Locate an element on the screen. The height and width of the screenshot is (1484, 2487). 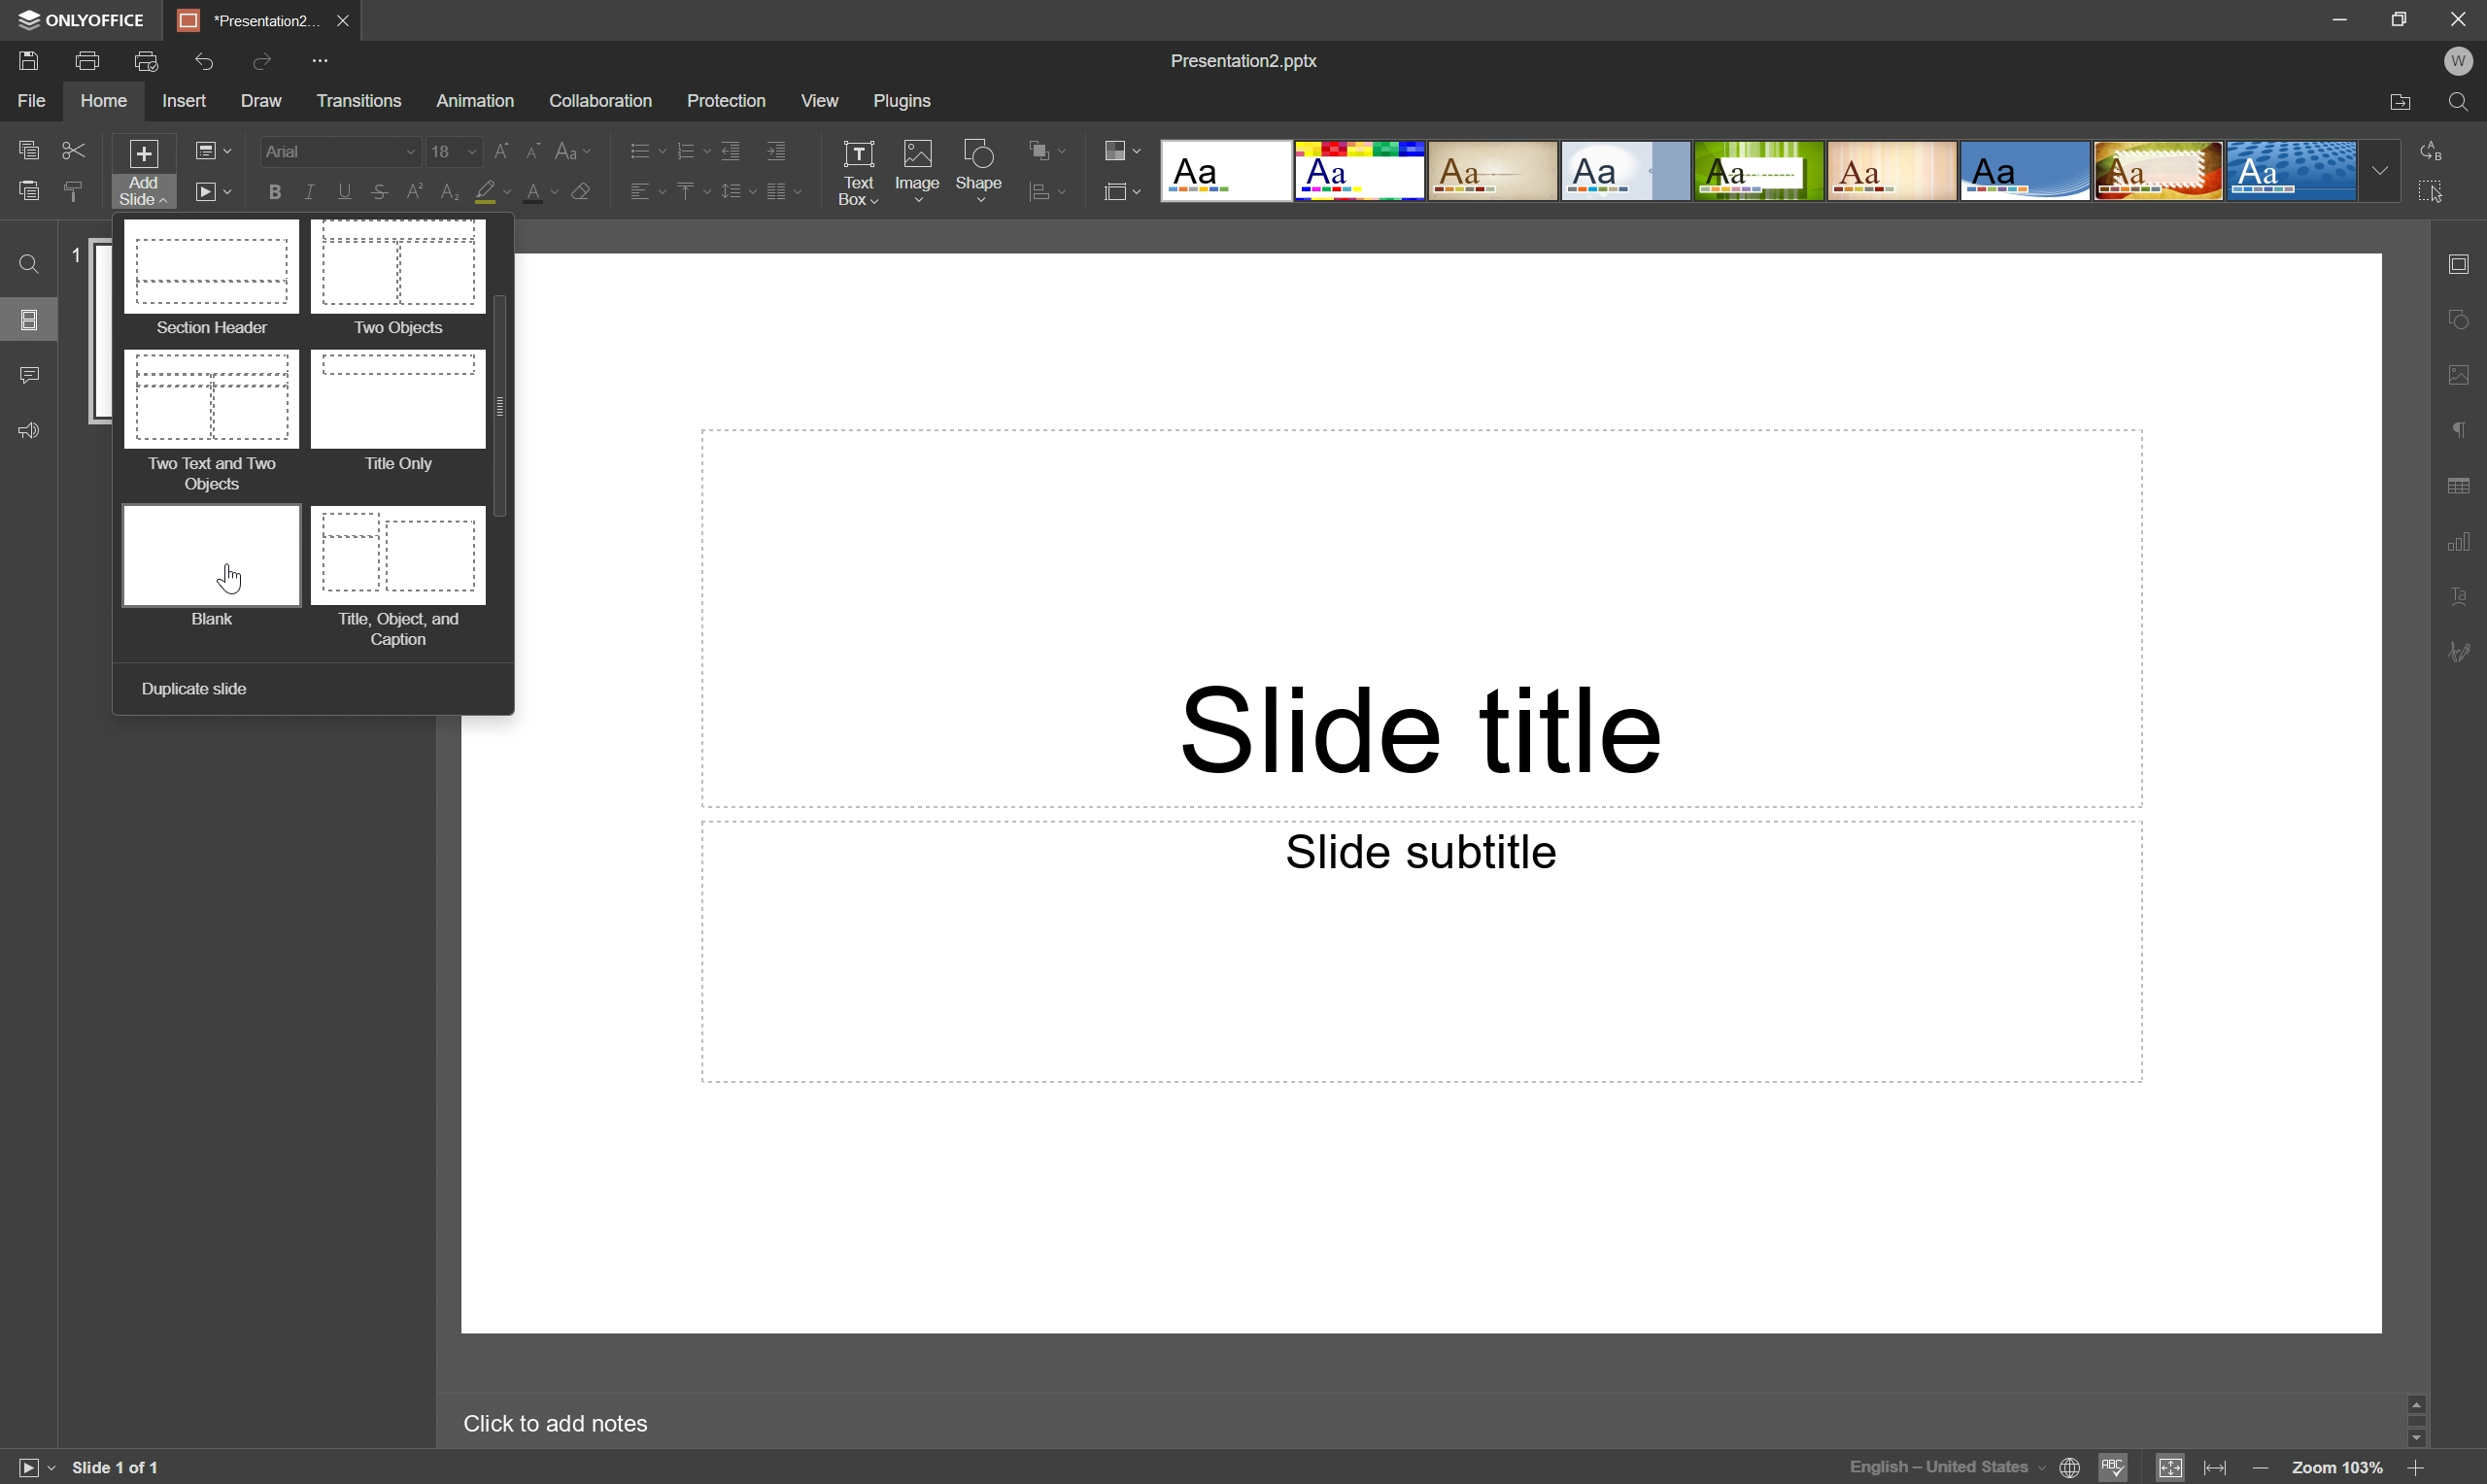
Restore Down is located at coordinates (2400, 19).